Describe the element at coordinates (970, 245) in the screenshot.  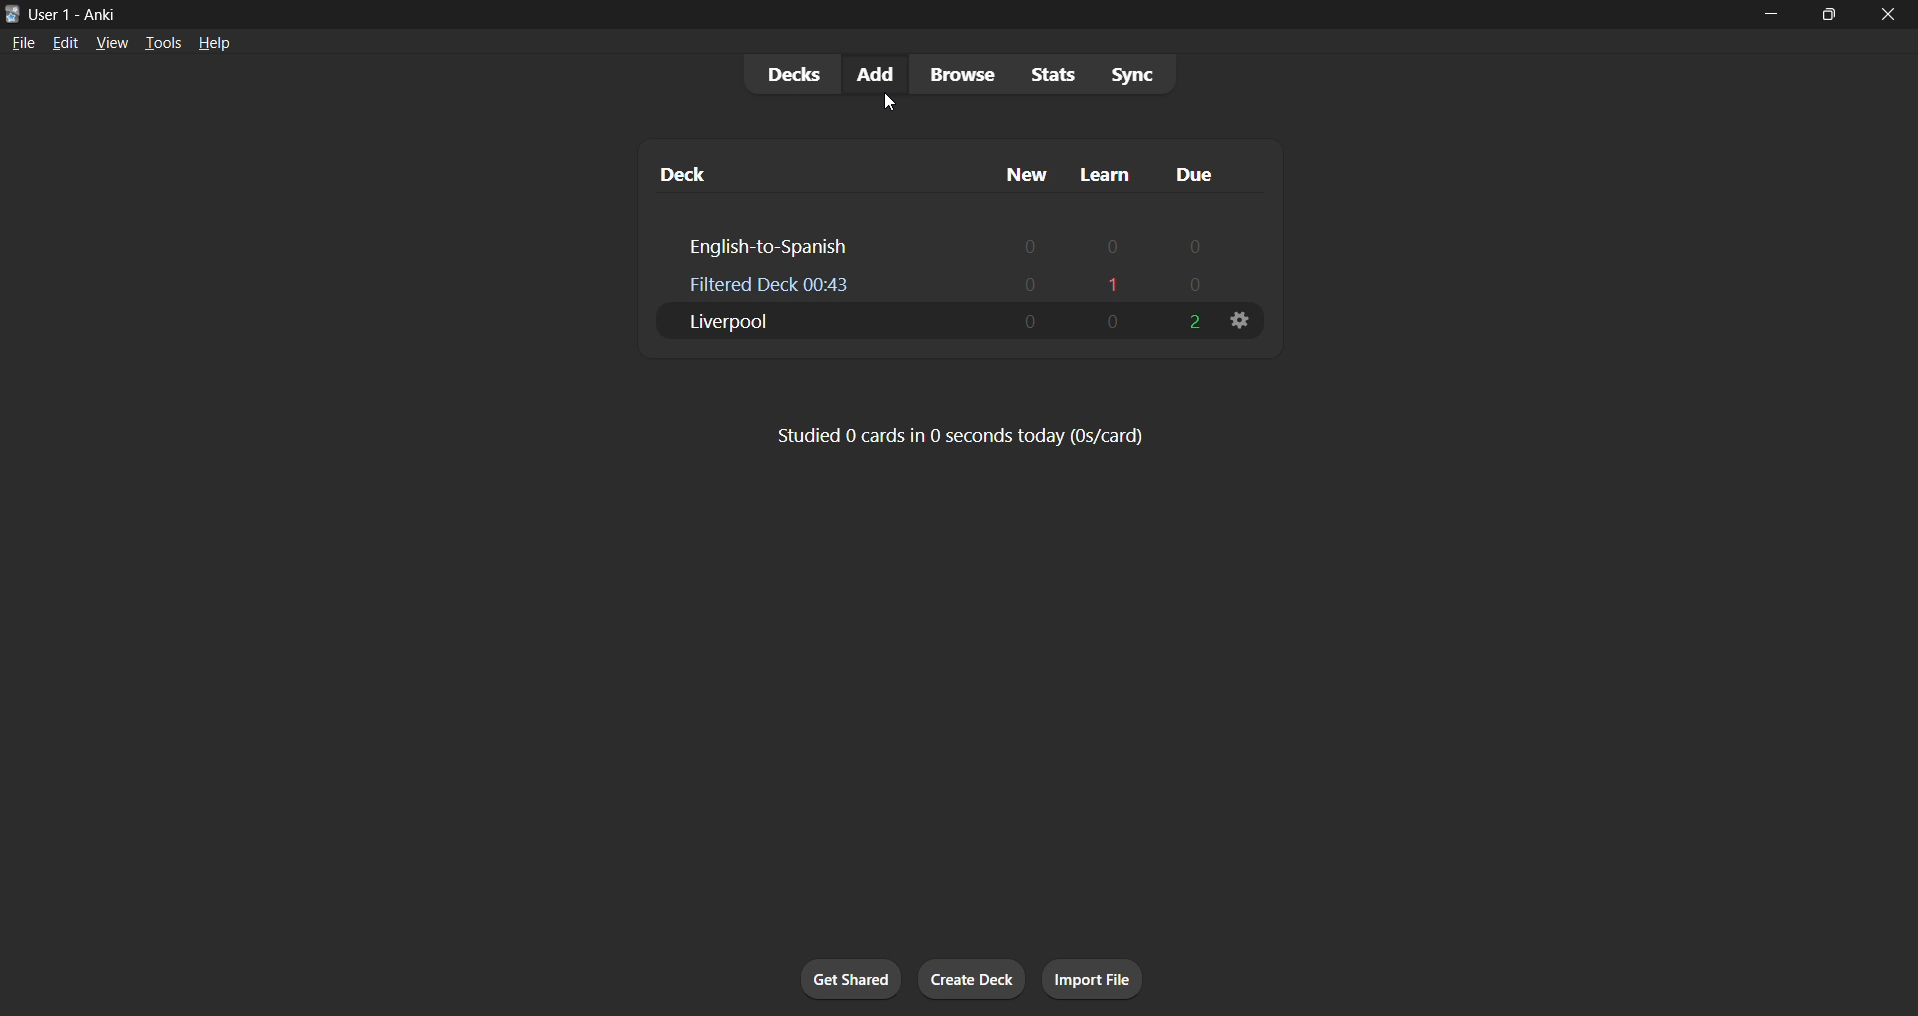
I see `english-to-spanish deck data` at that location.